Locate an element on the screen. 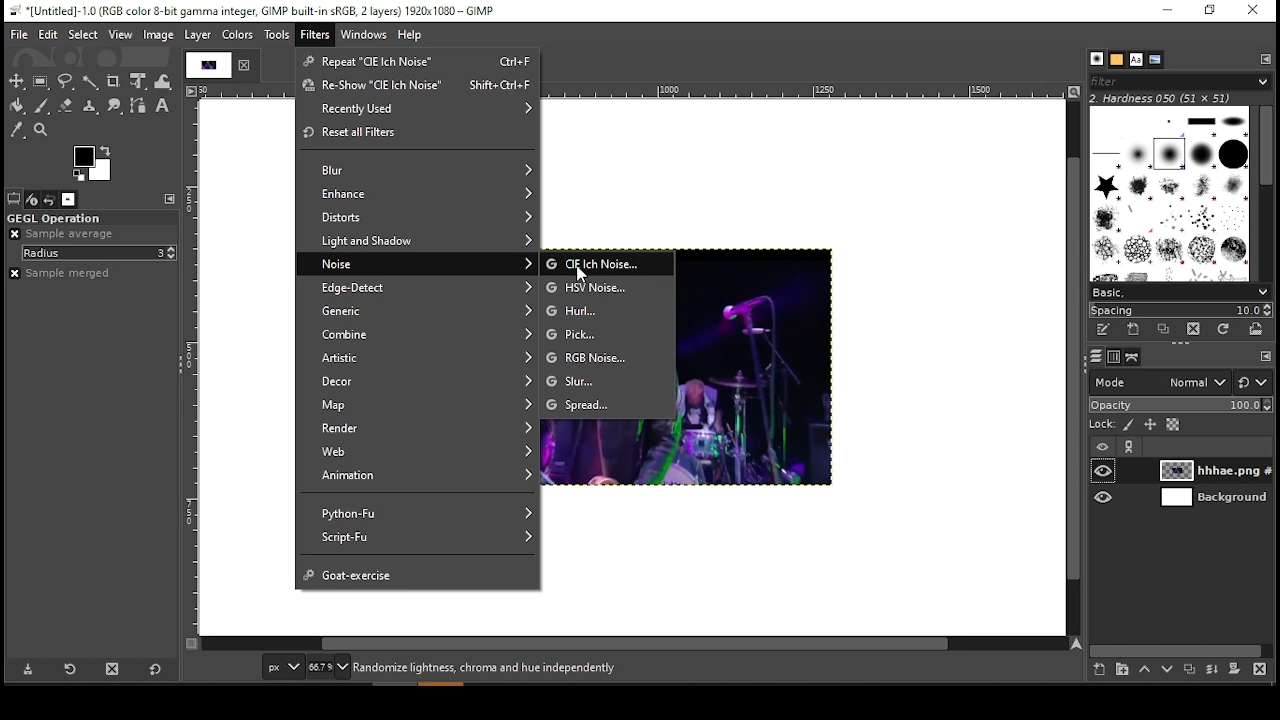  paint brush tool is located at coordinates (40, 104).